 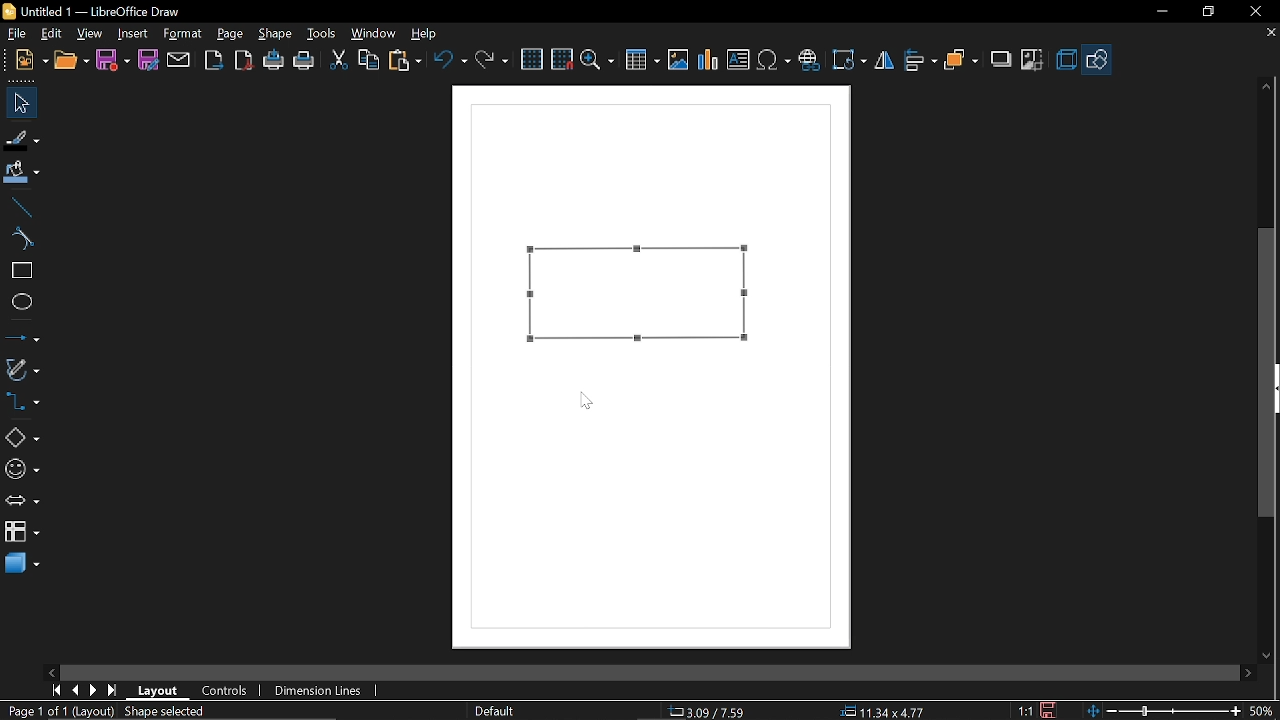 What do you see at coordinates (339, 62) in the screenshot?
I see `cut` at bounding box center [339, 62].